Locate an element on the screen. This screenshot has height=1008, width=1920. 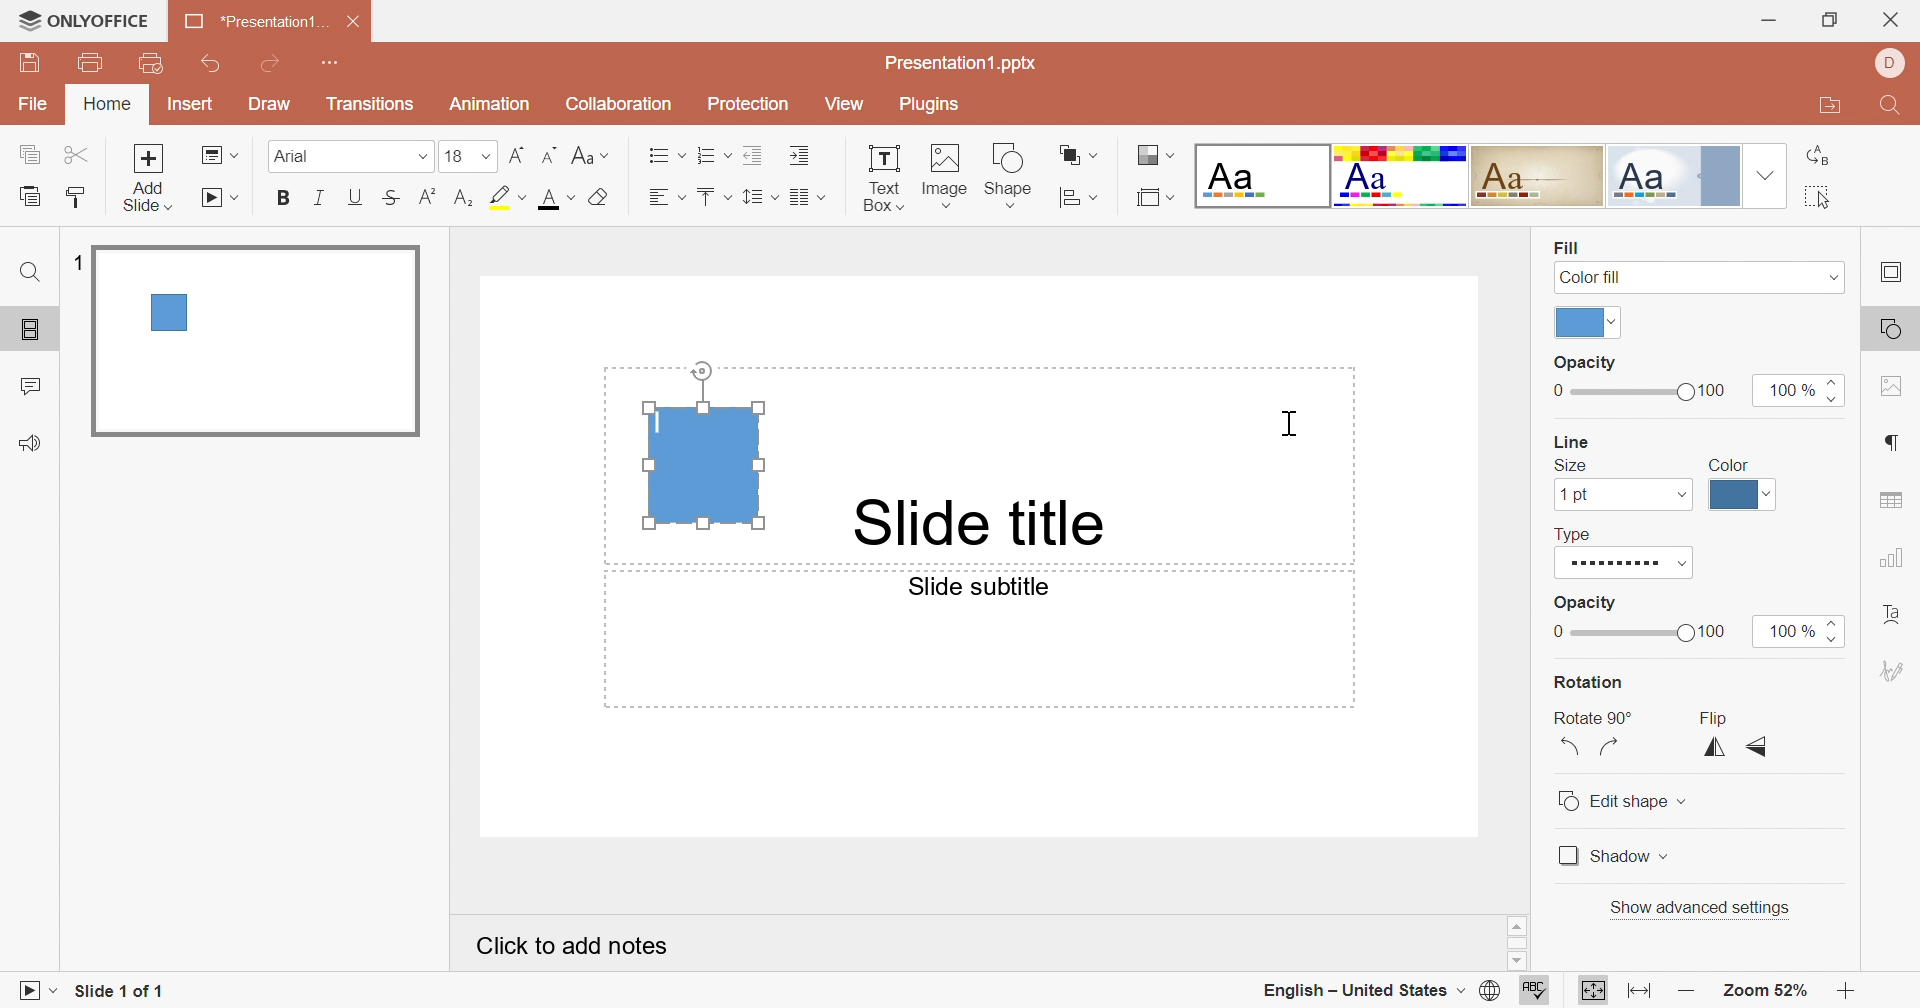
English - United States is located at coordinates (1357, 989).